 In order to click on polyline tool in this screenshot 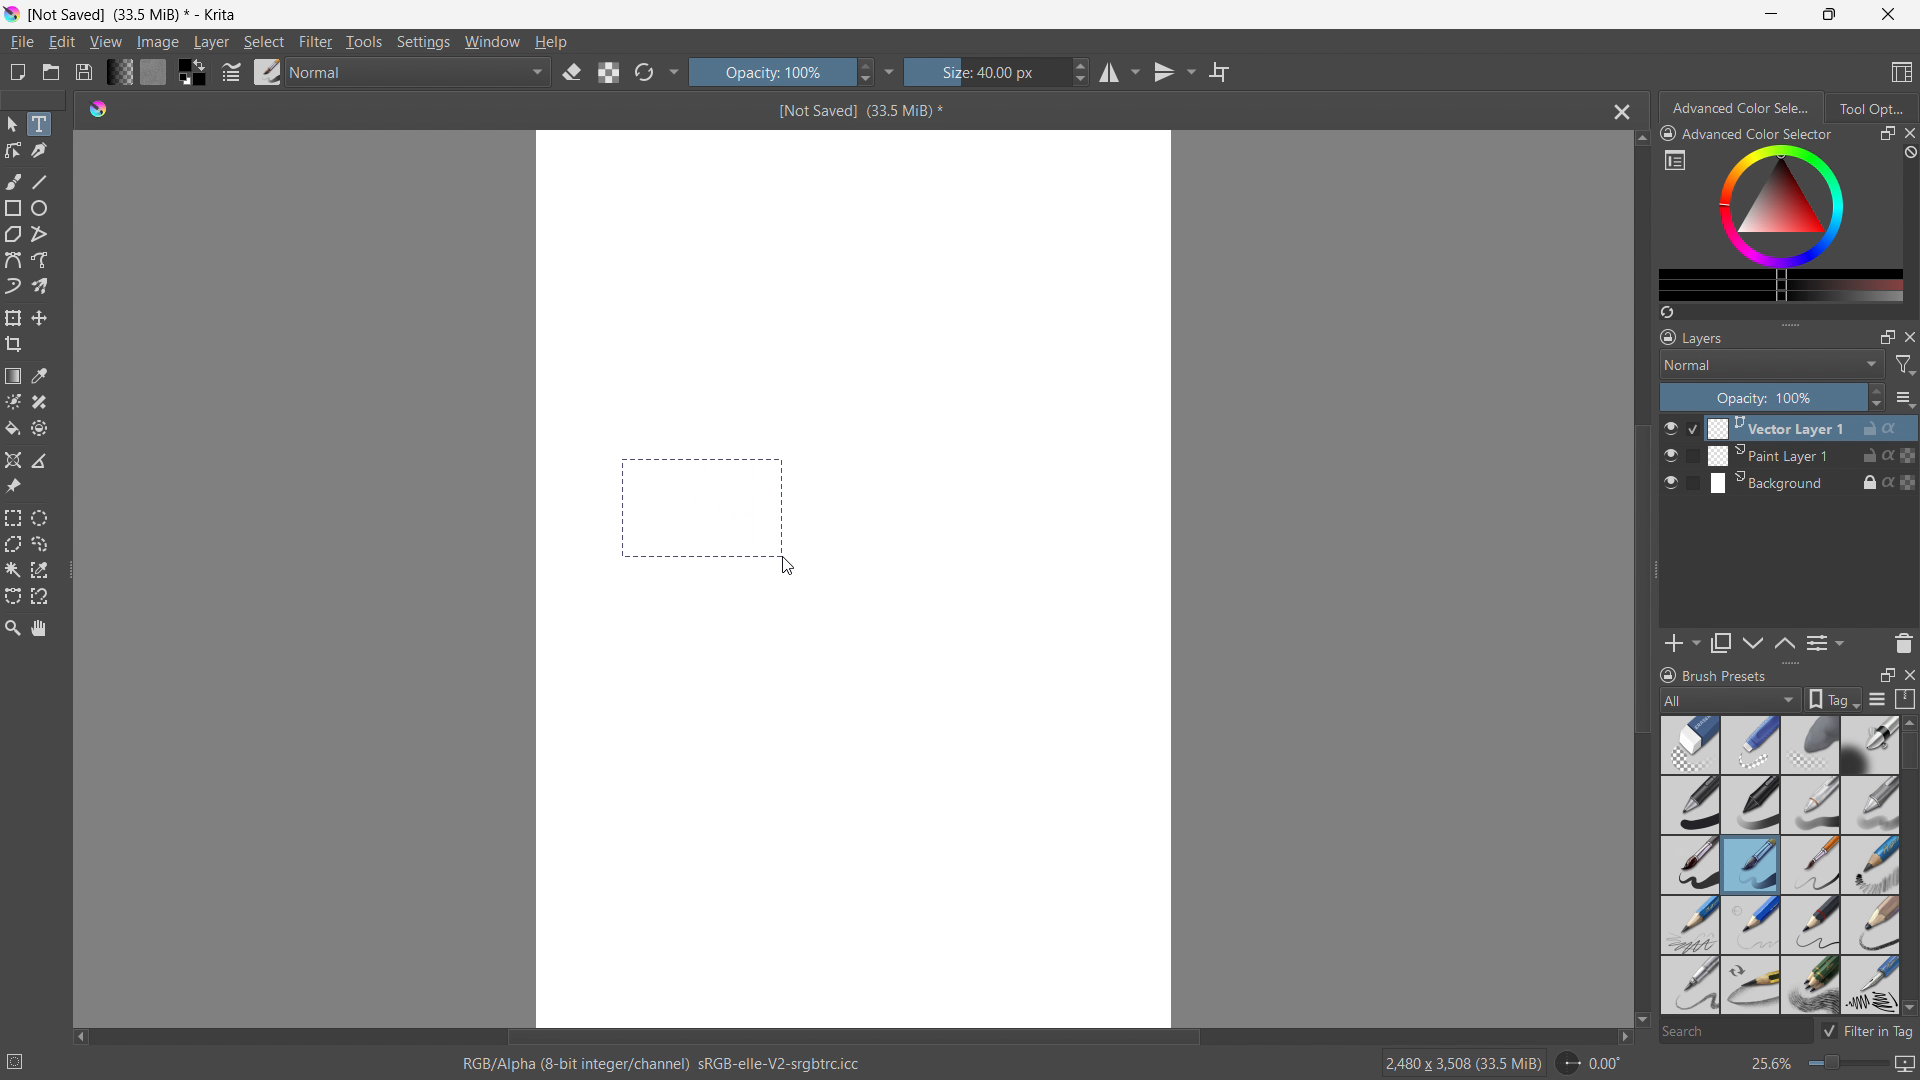, I will do `click(39, 236)`.